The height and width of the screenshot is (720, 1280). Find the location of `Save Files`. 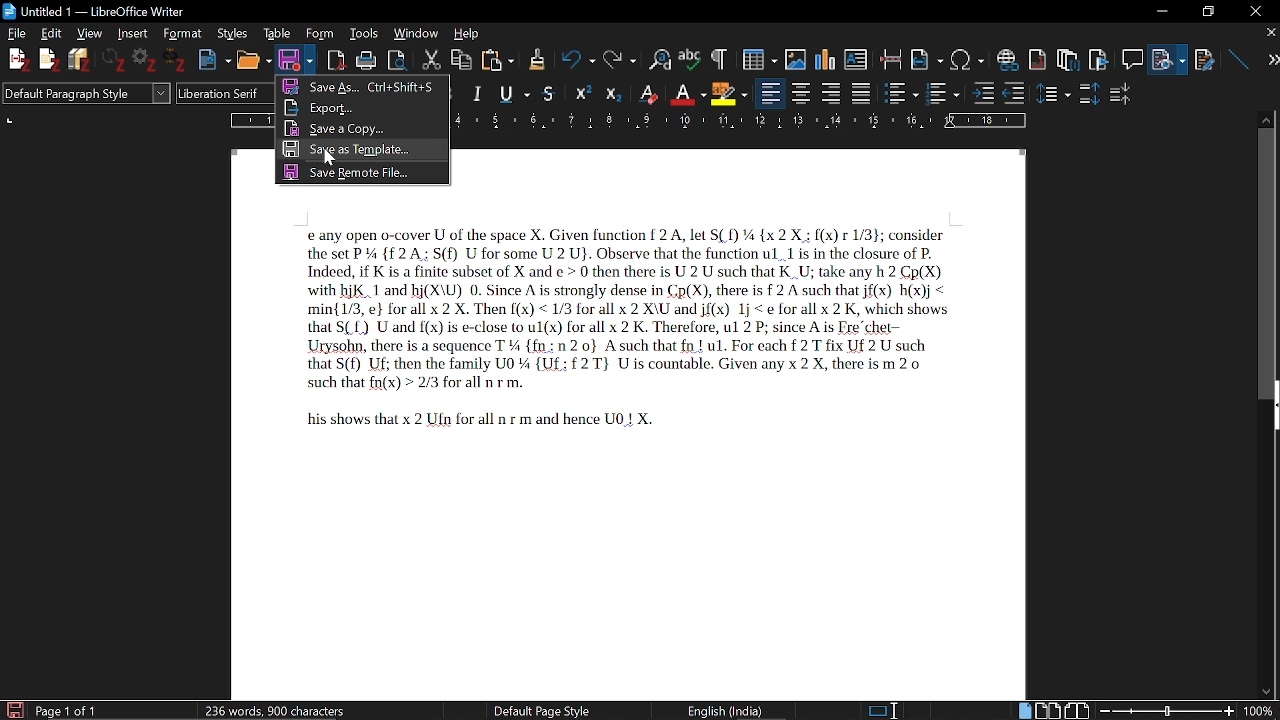

Save Files is located at coordinates (82, 60).